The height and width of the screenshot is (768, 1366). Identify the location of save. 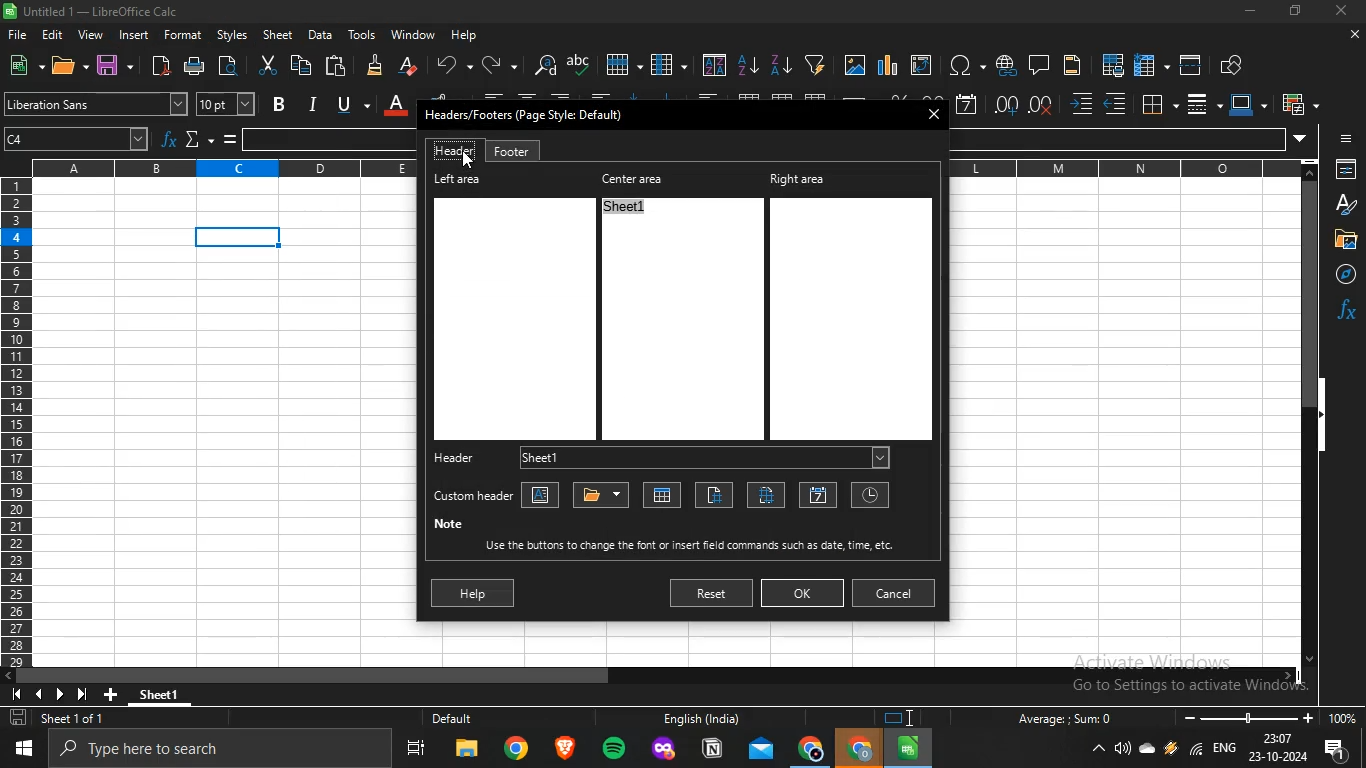
(110, 64).